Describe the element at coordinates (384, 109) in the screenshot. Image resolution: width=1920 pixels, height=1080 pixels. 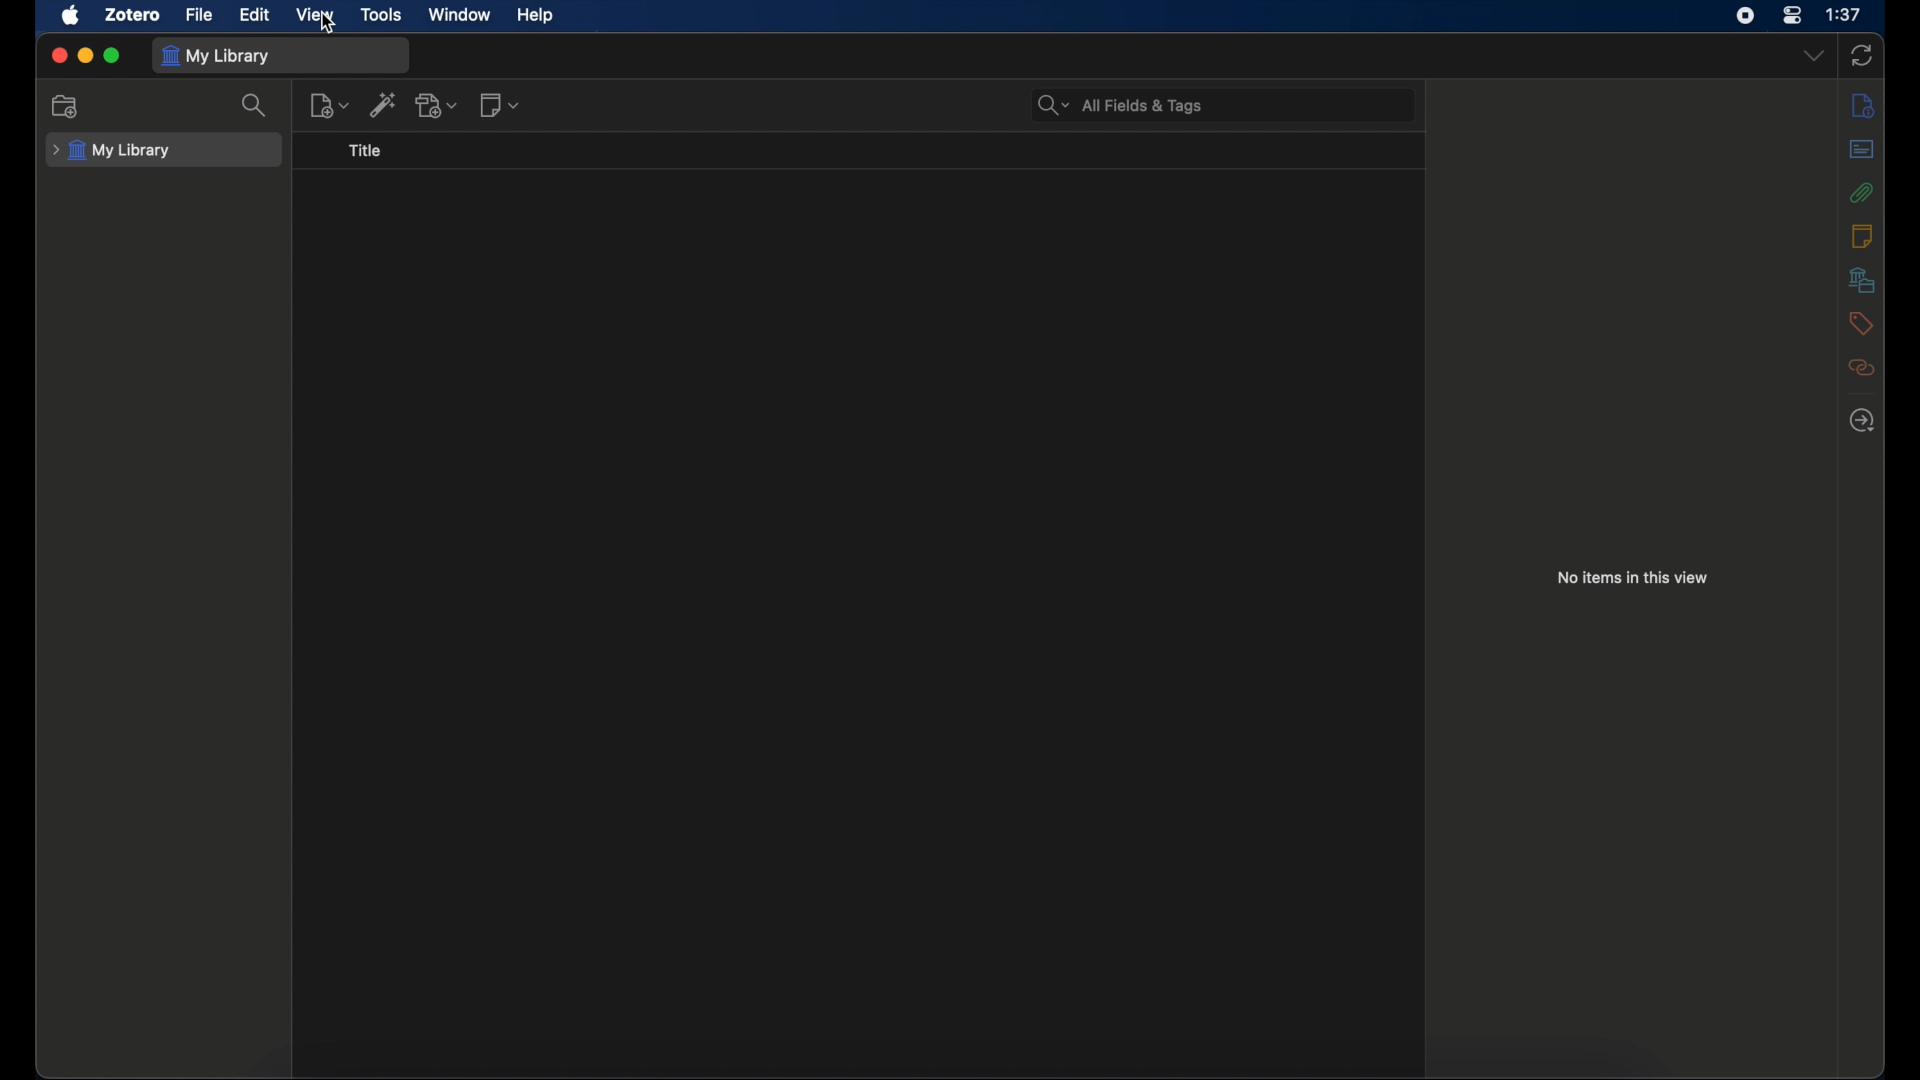
I see `add item by identifier` at that location.